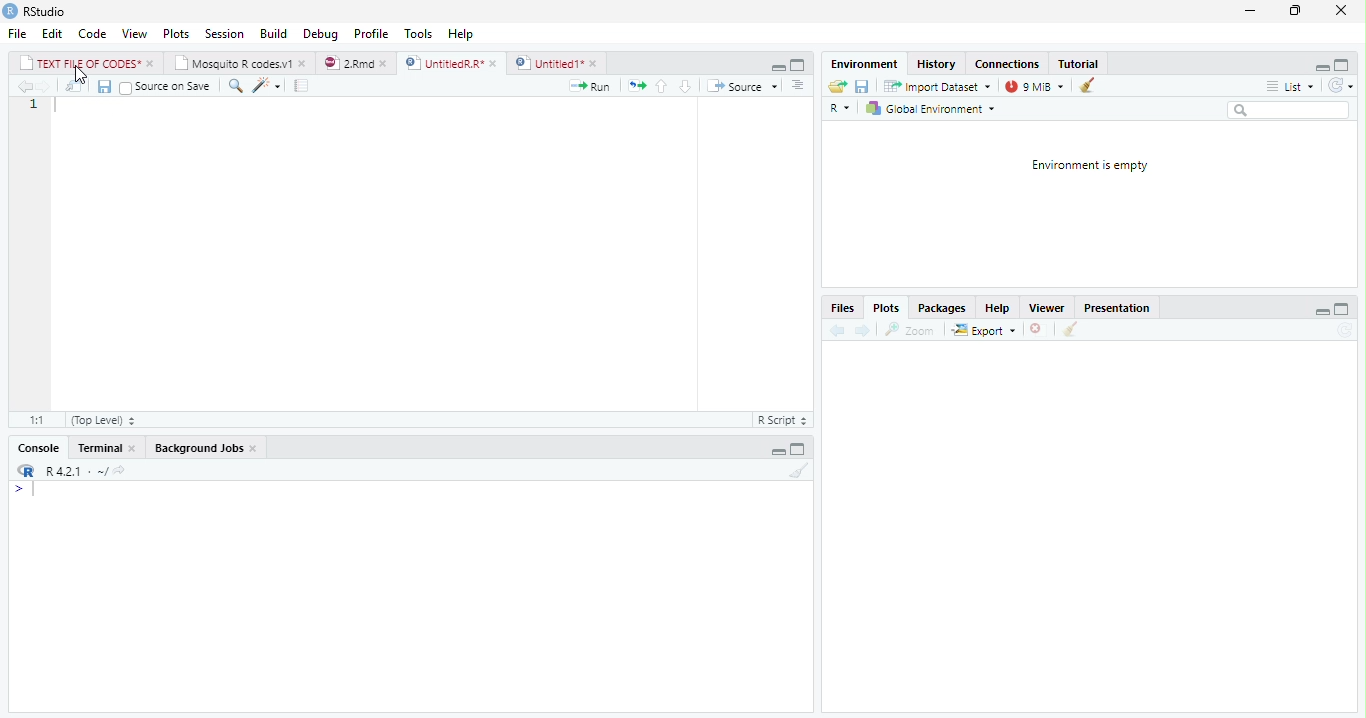 The width and height of the screenshot is (1366, 718). I want to click on show in new window, so click(75, 88).